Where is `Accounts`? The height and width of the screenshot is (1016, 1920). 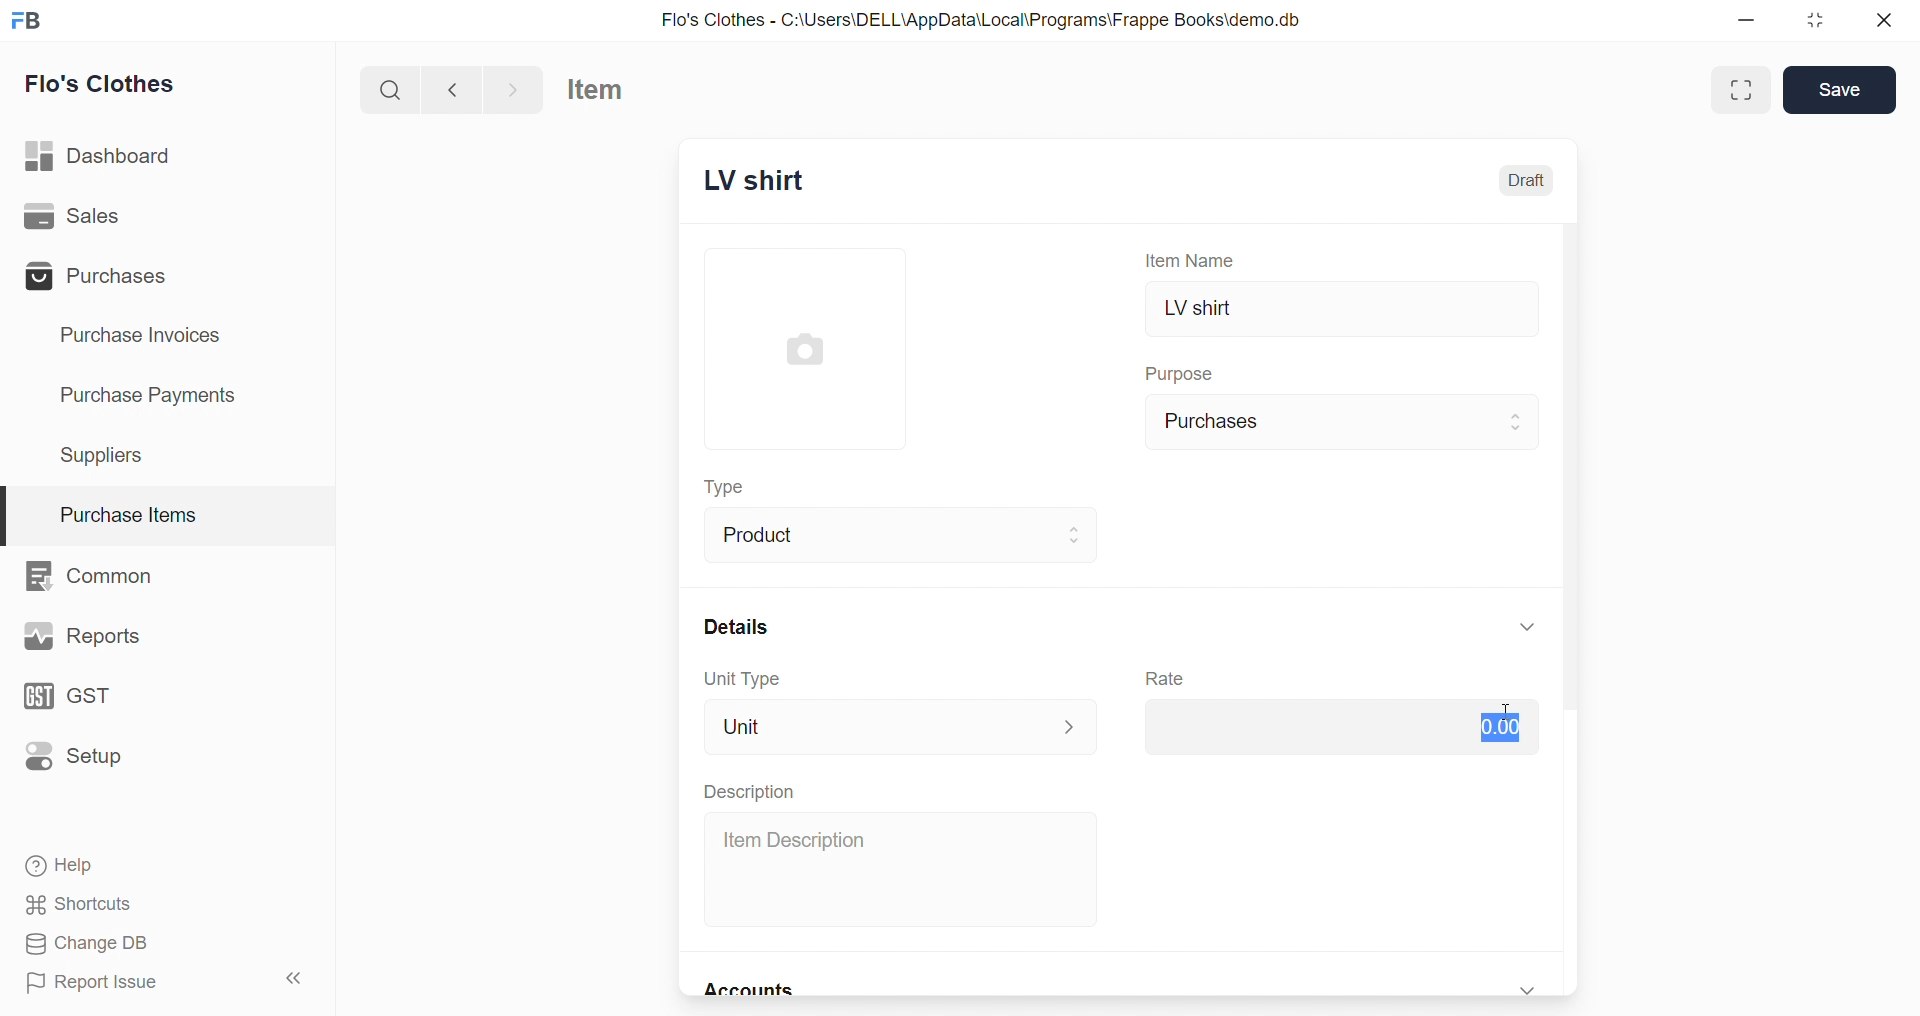 Accounts is located at coordinates (755, 991).